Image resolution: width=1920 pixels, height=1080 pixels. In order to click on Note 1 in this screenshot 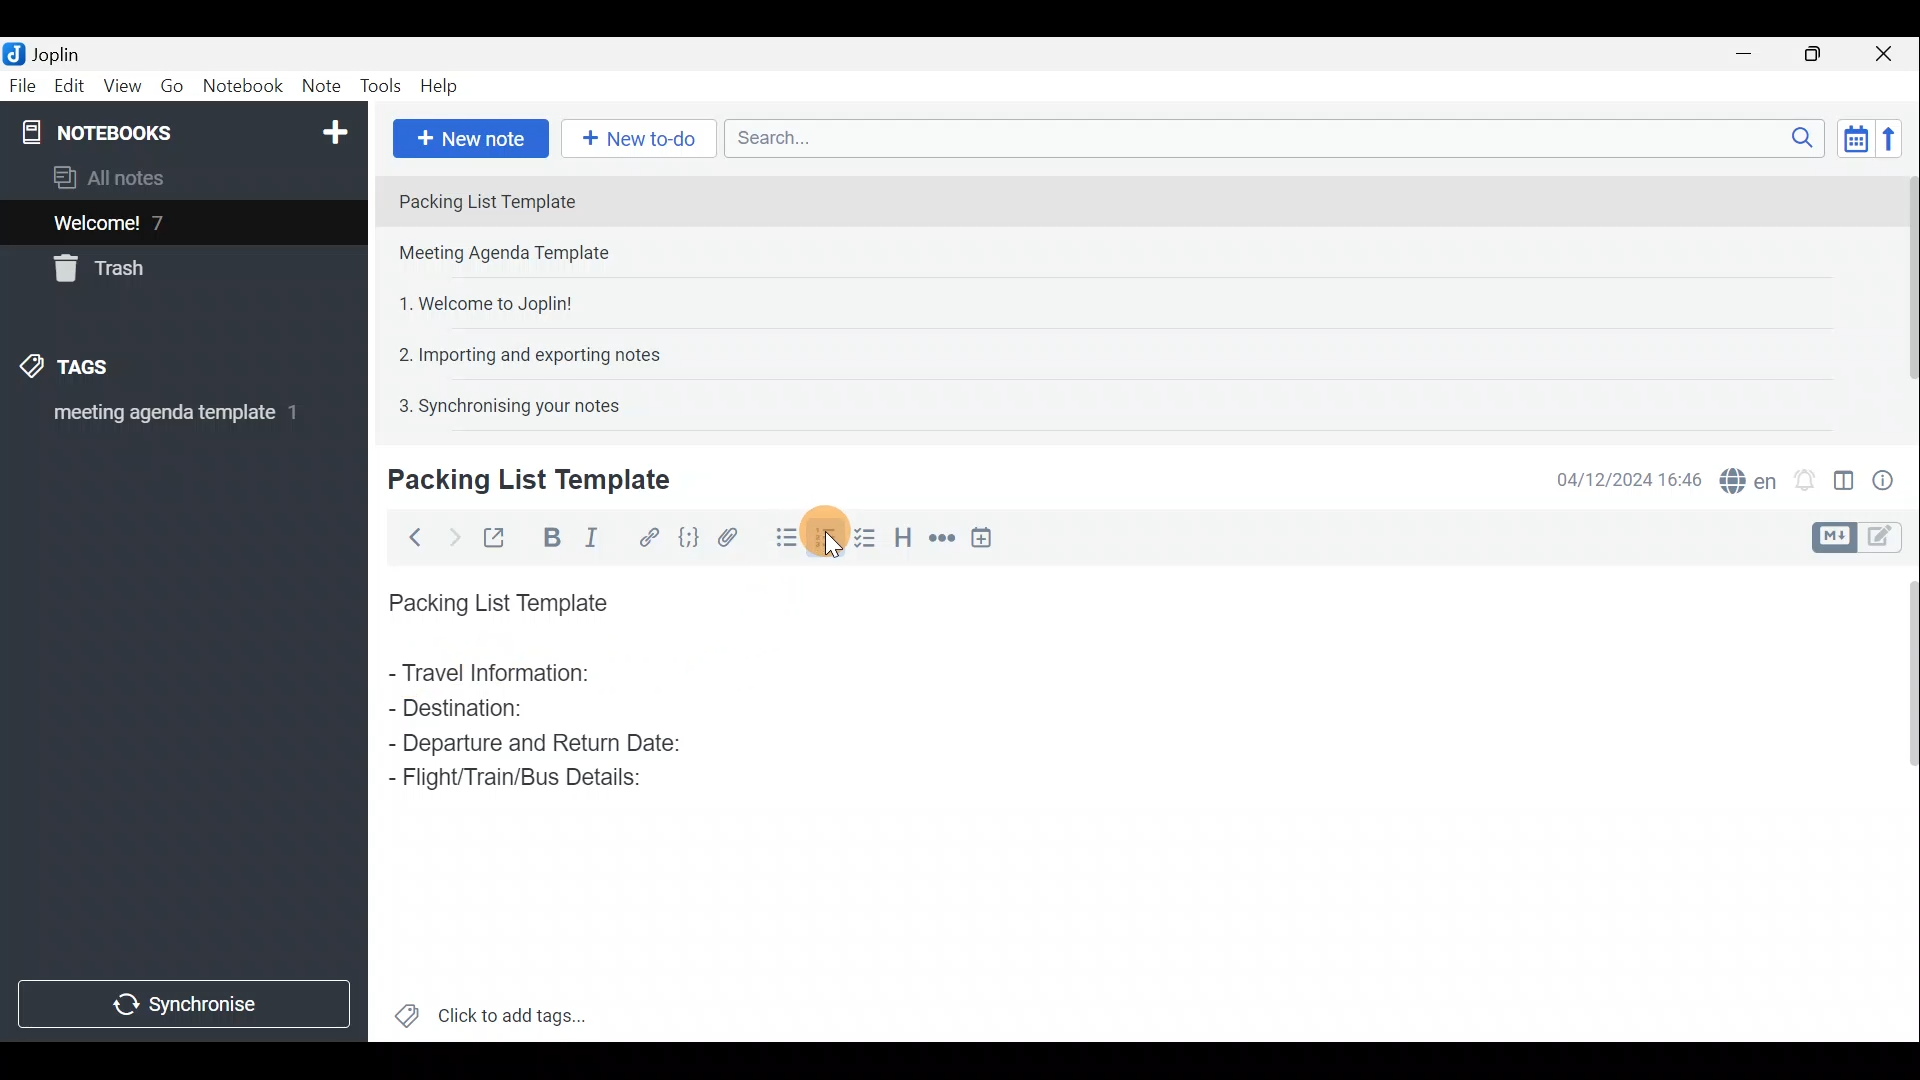, I will do `click(559, 199)`.